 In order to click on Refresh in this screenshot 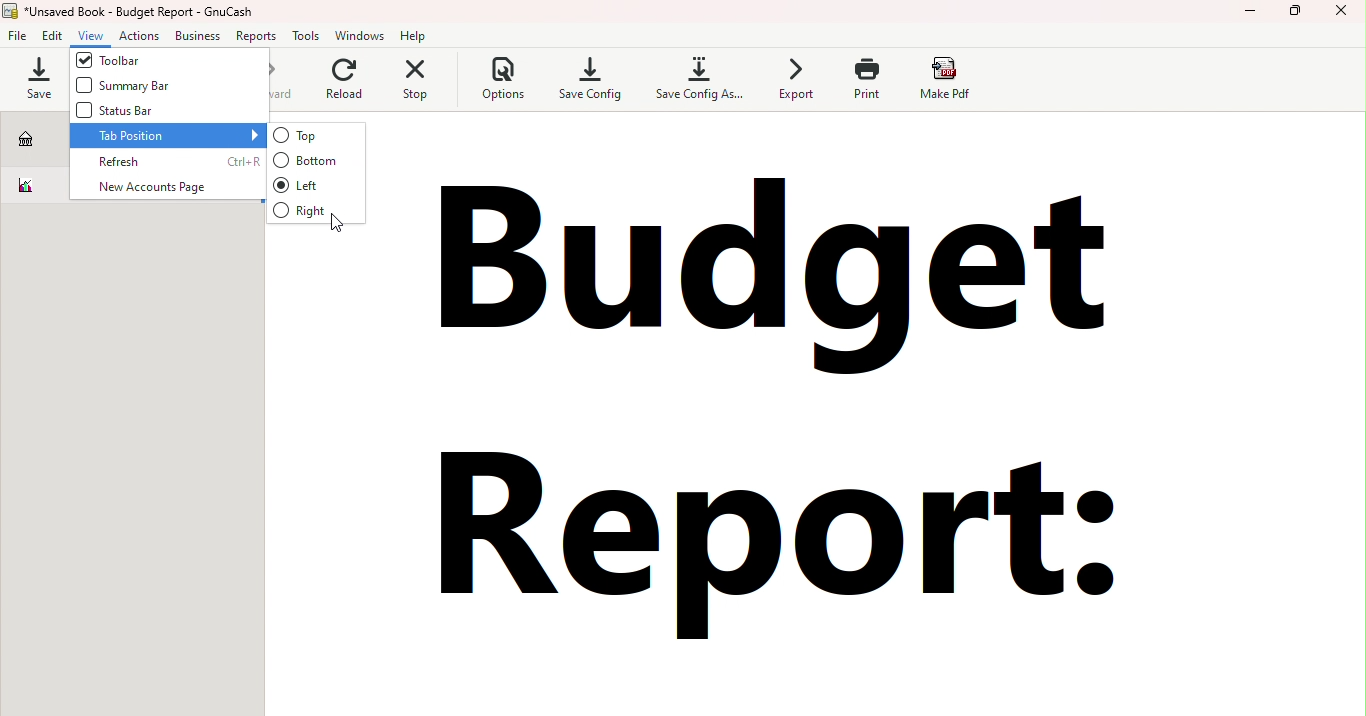, I will do `click(168, 163)`.